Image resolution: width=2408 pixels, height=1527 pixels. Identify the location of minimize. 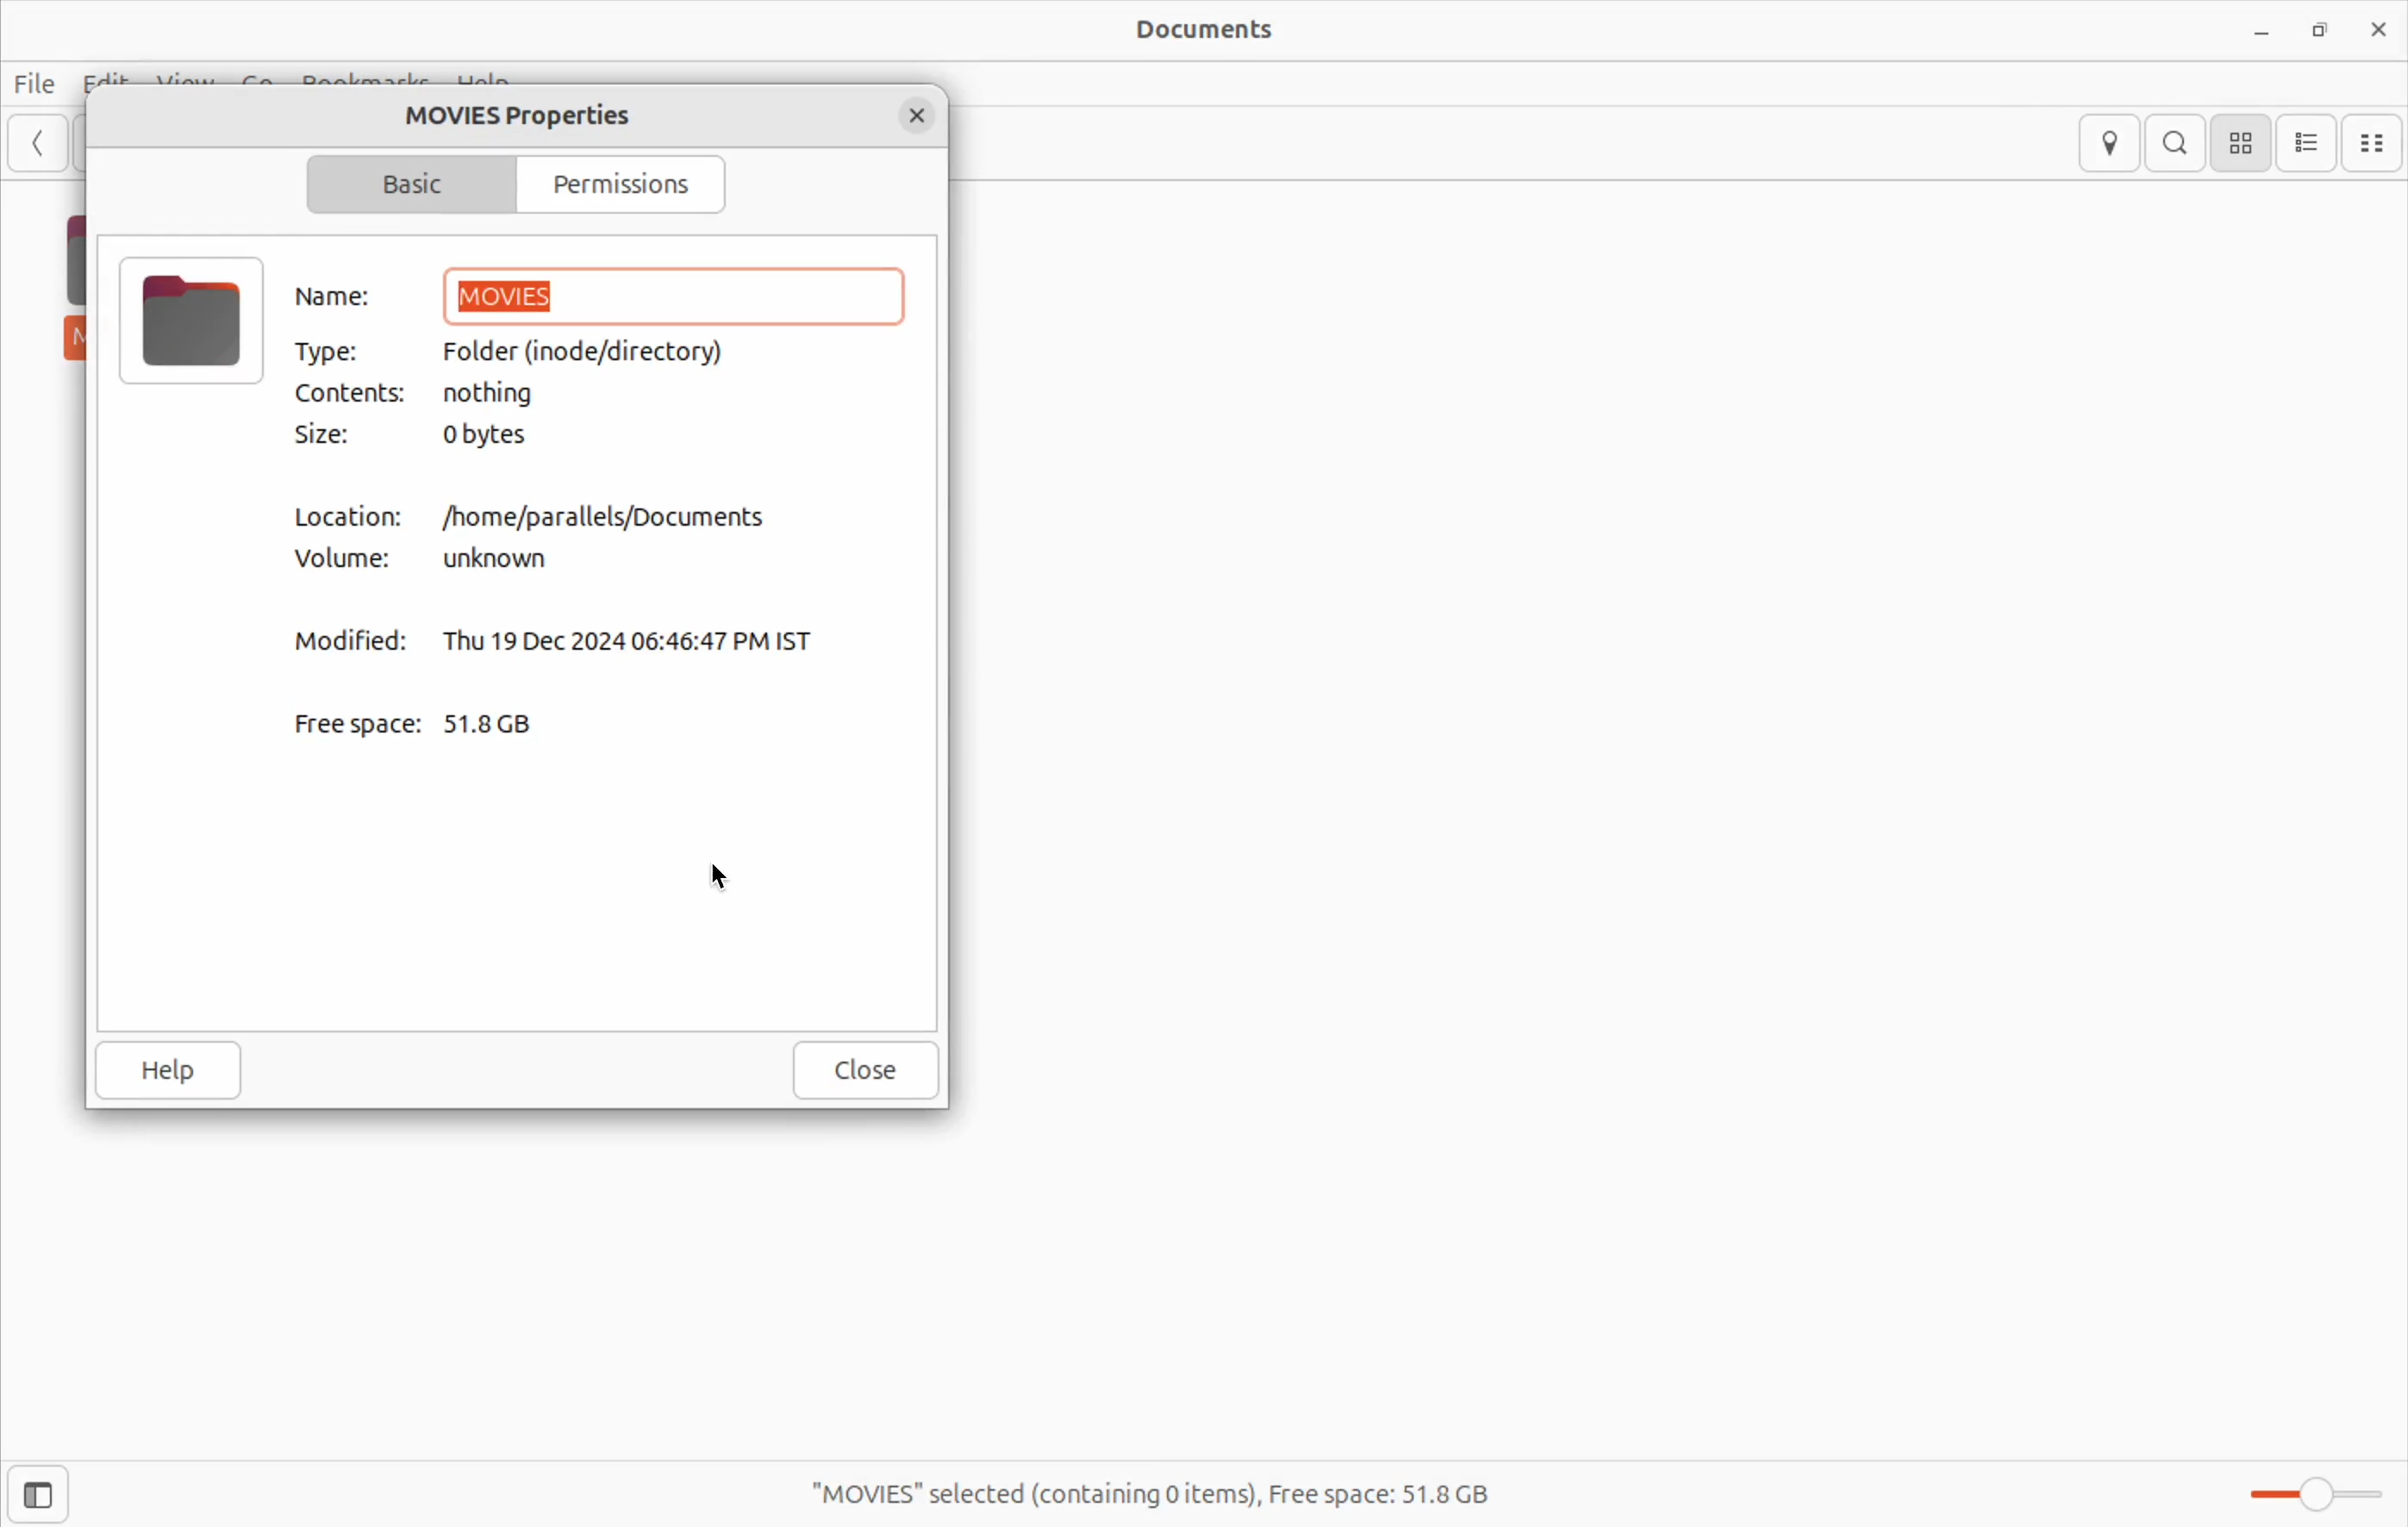
(2261, 27).